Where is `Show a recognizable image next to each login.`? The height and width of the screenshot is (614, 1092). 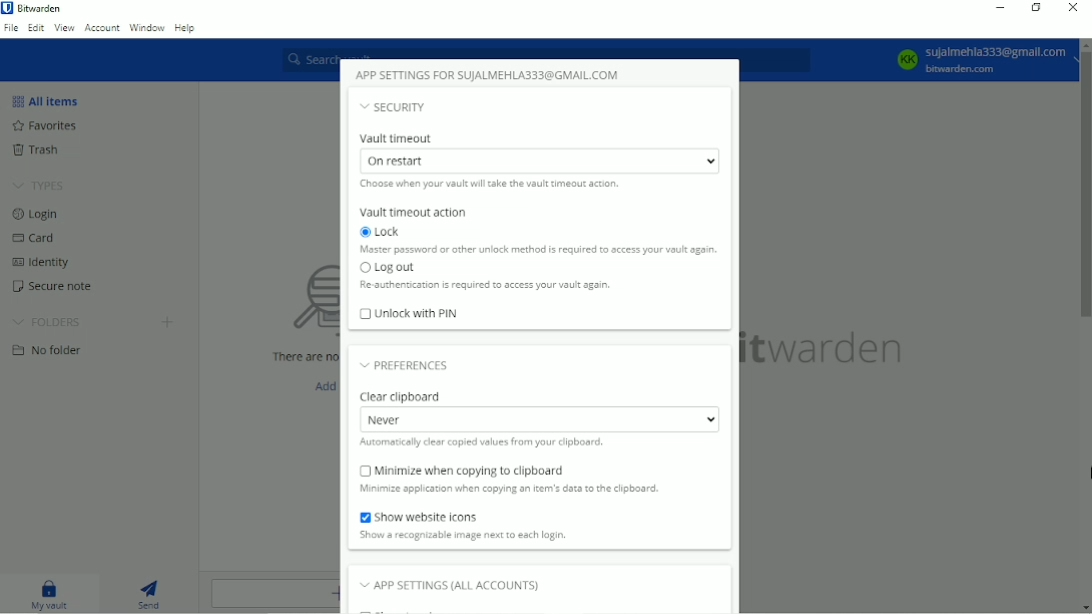
Show a recognizable image next to each login. is located at coordinates (463, 536).